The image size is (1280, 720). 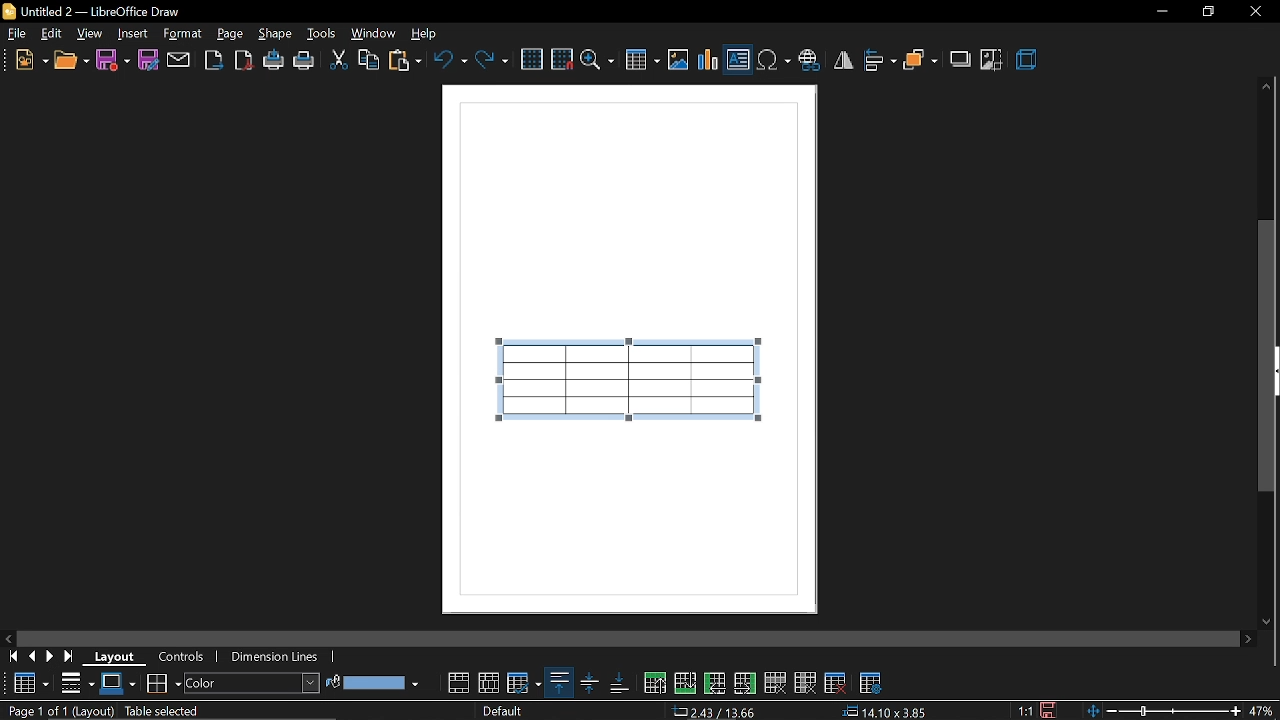 I want to click on insert chart, so click(x=708, y=58).